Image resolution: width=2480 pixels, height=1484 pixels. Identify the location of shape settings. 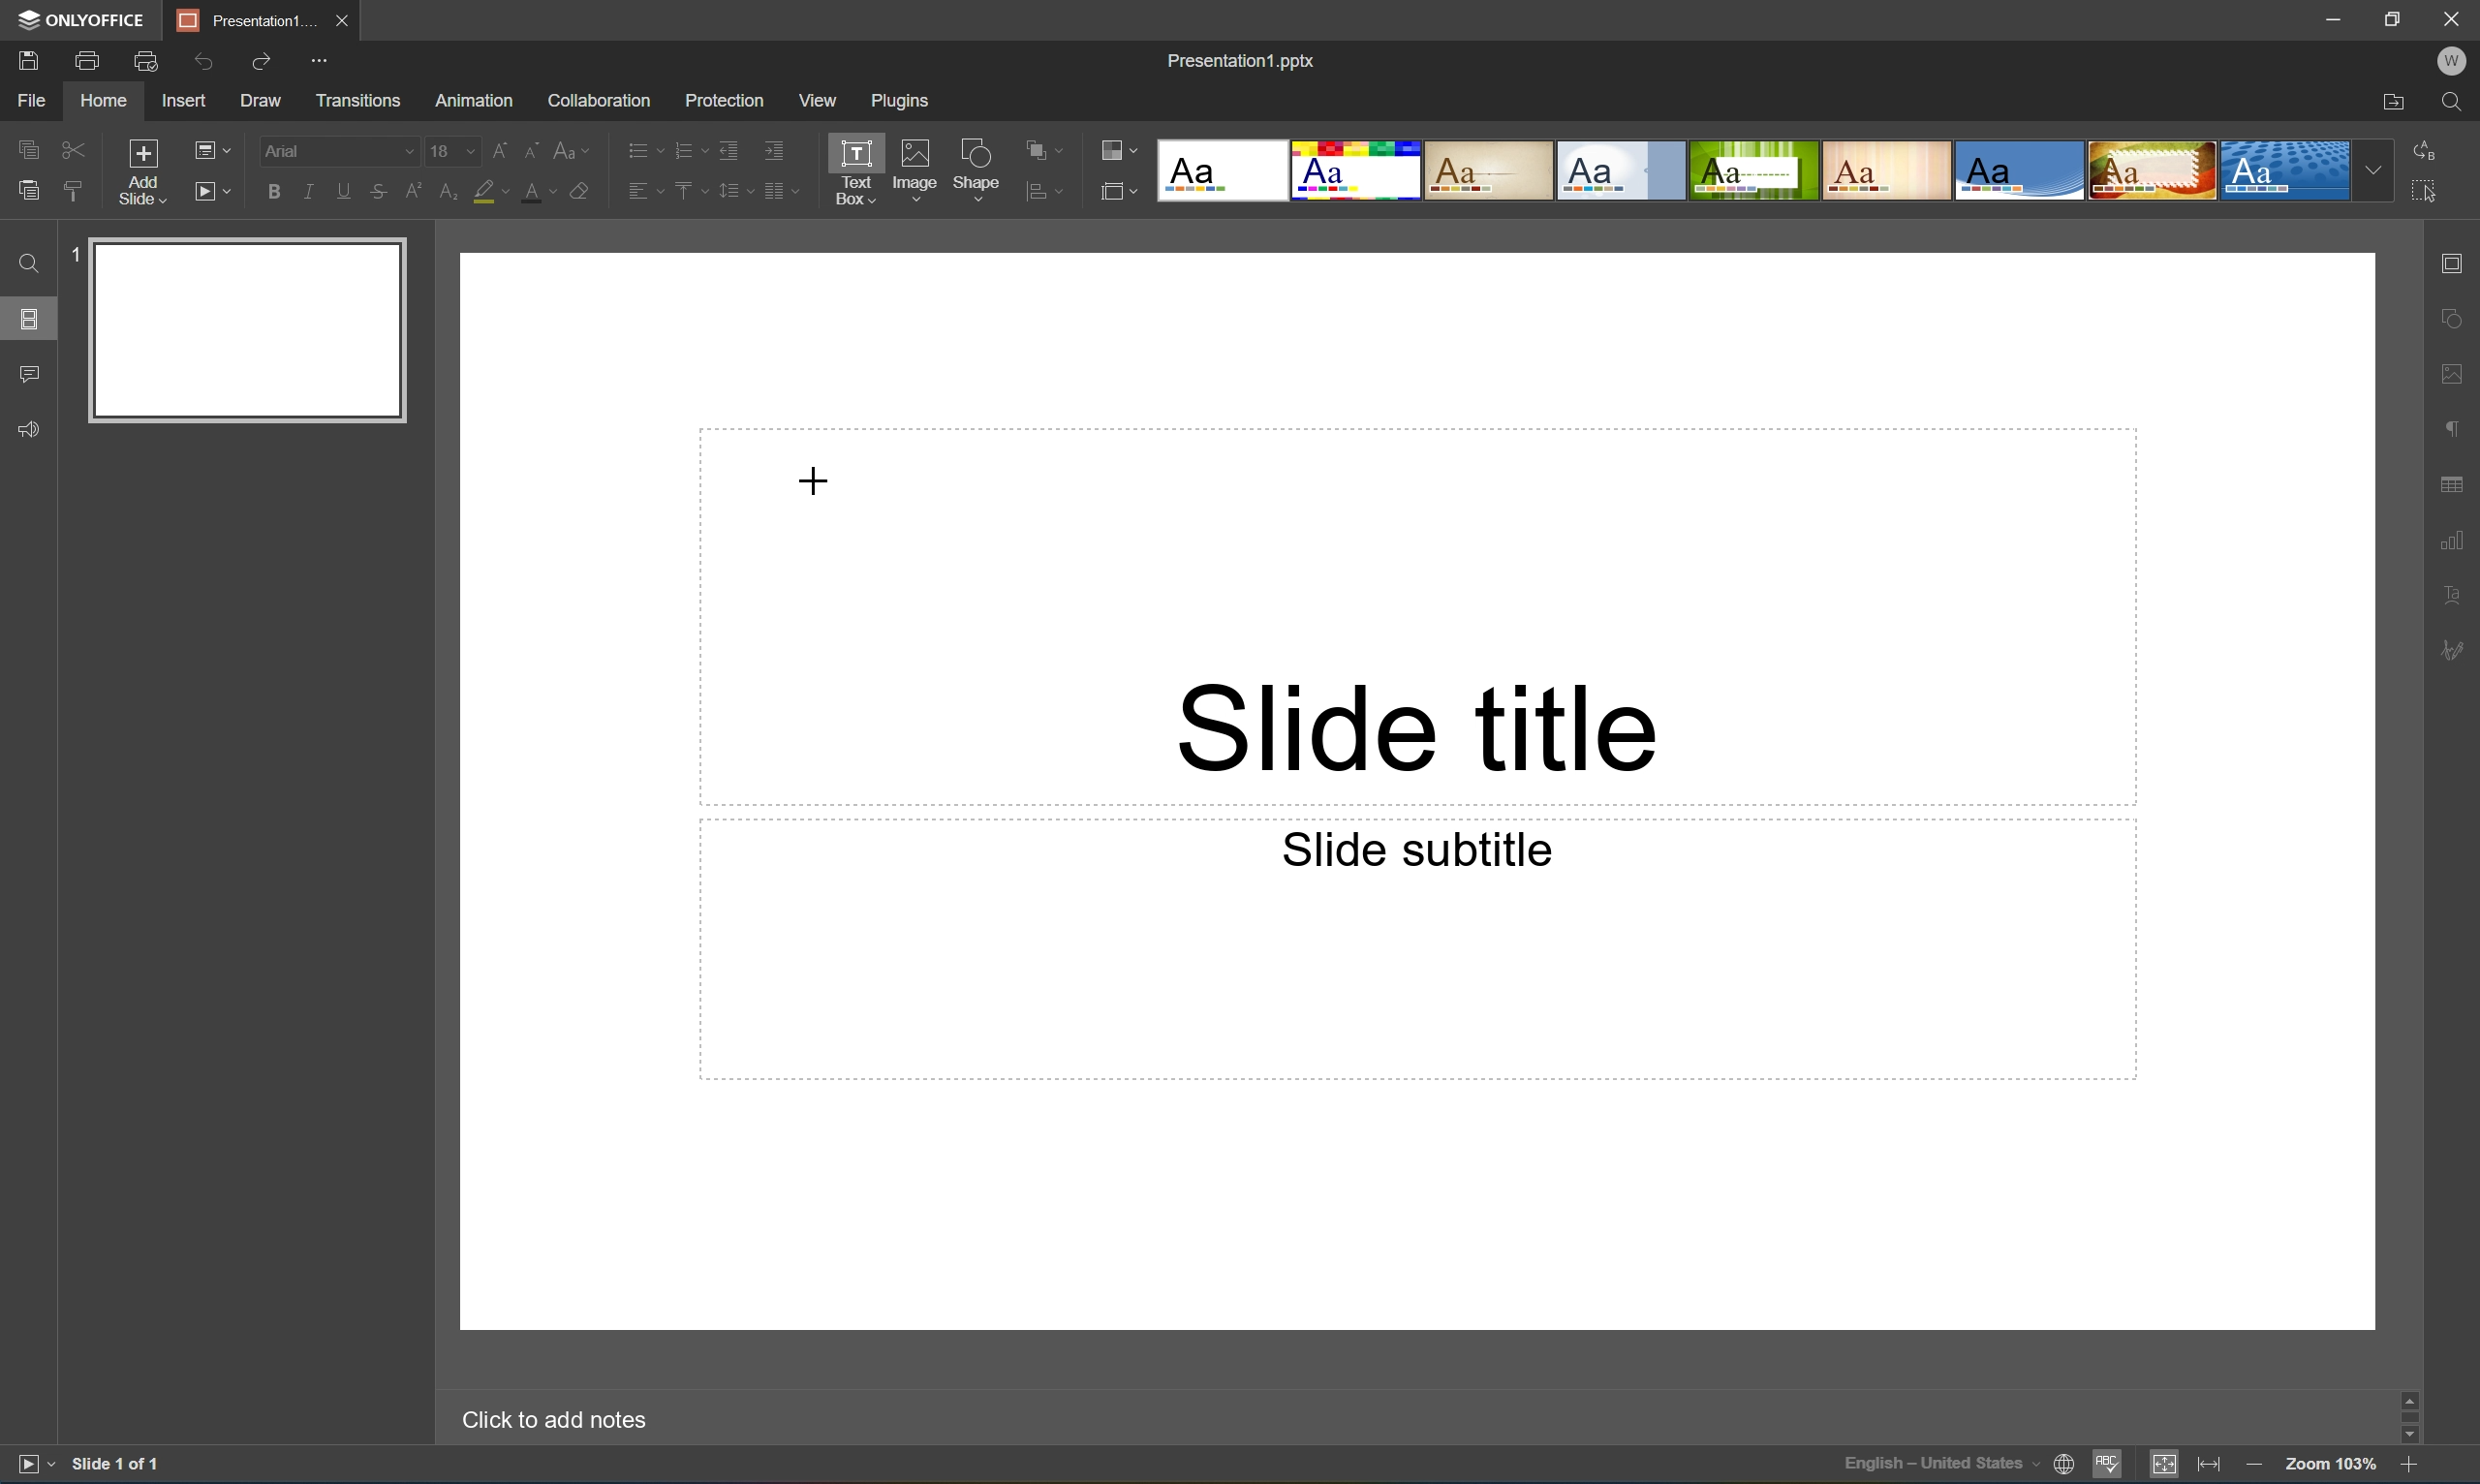
(2455, 320).